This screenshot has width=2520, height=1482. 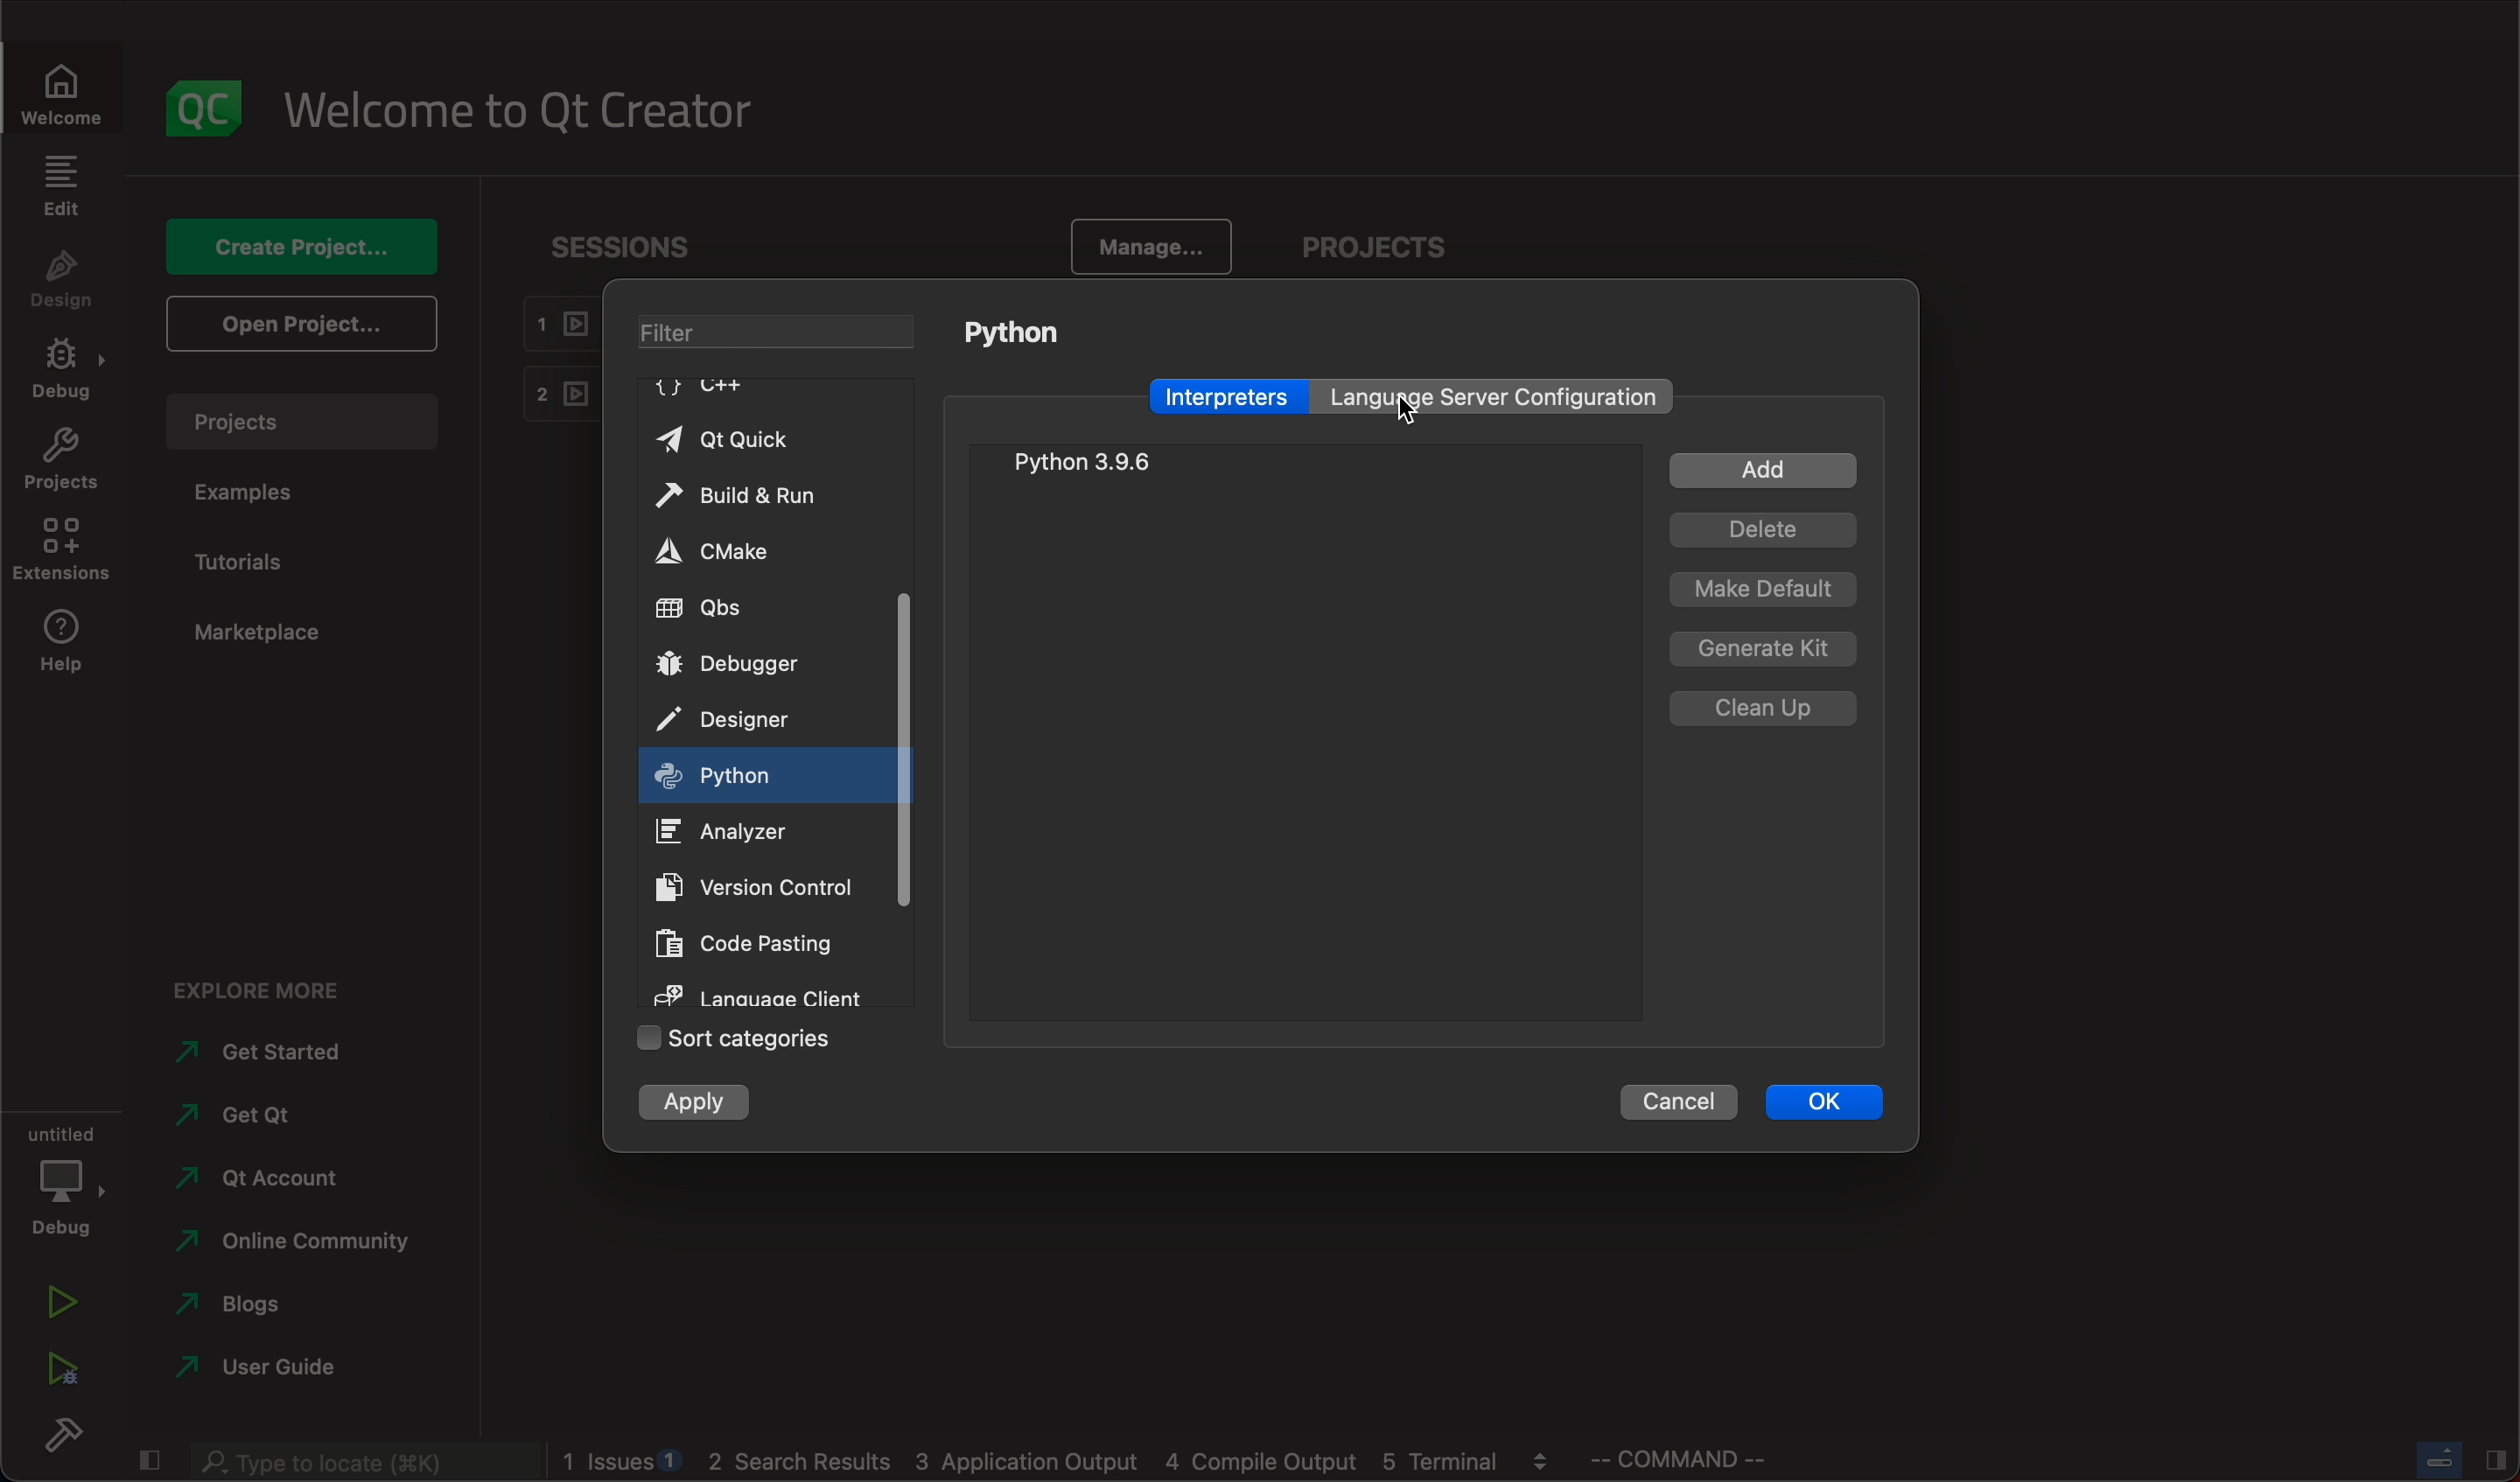 I want to click on cancel, so click(x=1673, y=1099).